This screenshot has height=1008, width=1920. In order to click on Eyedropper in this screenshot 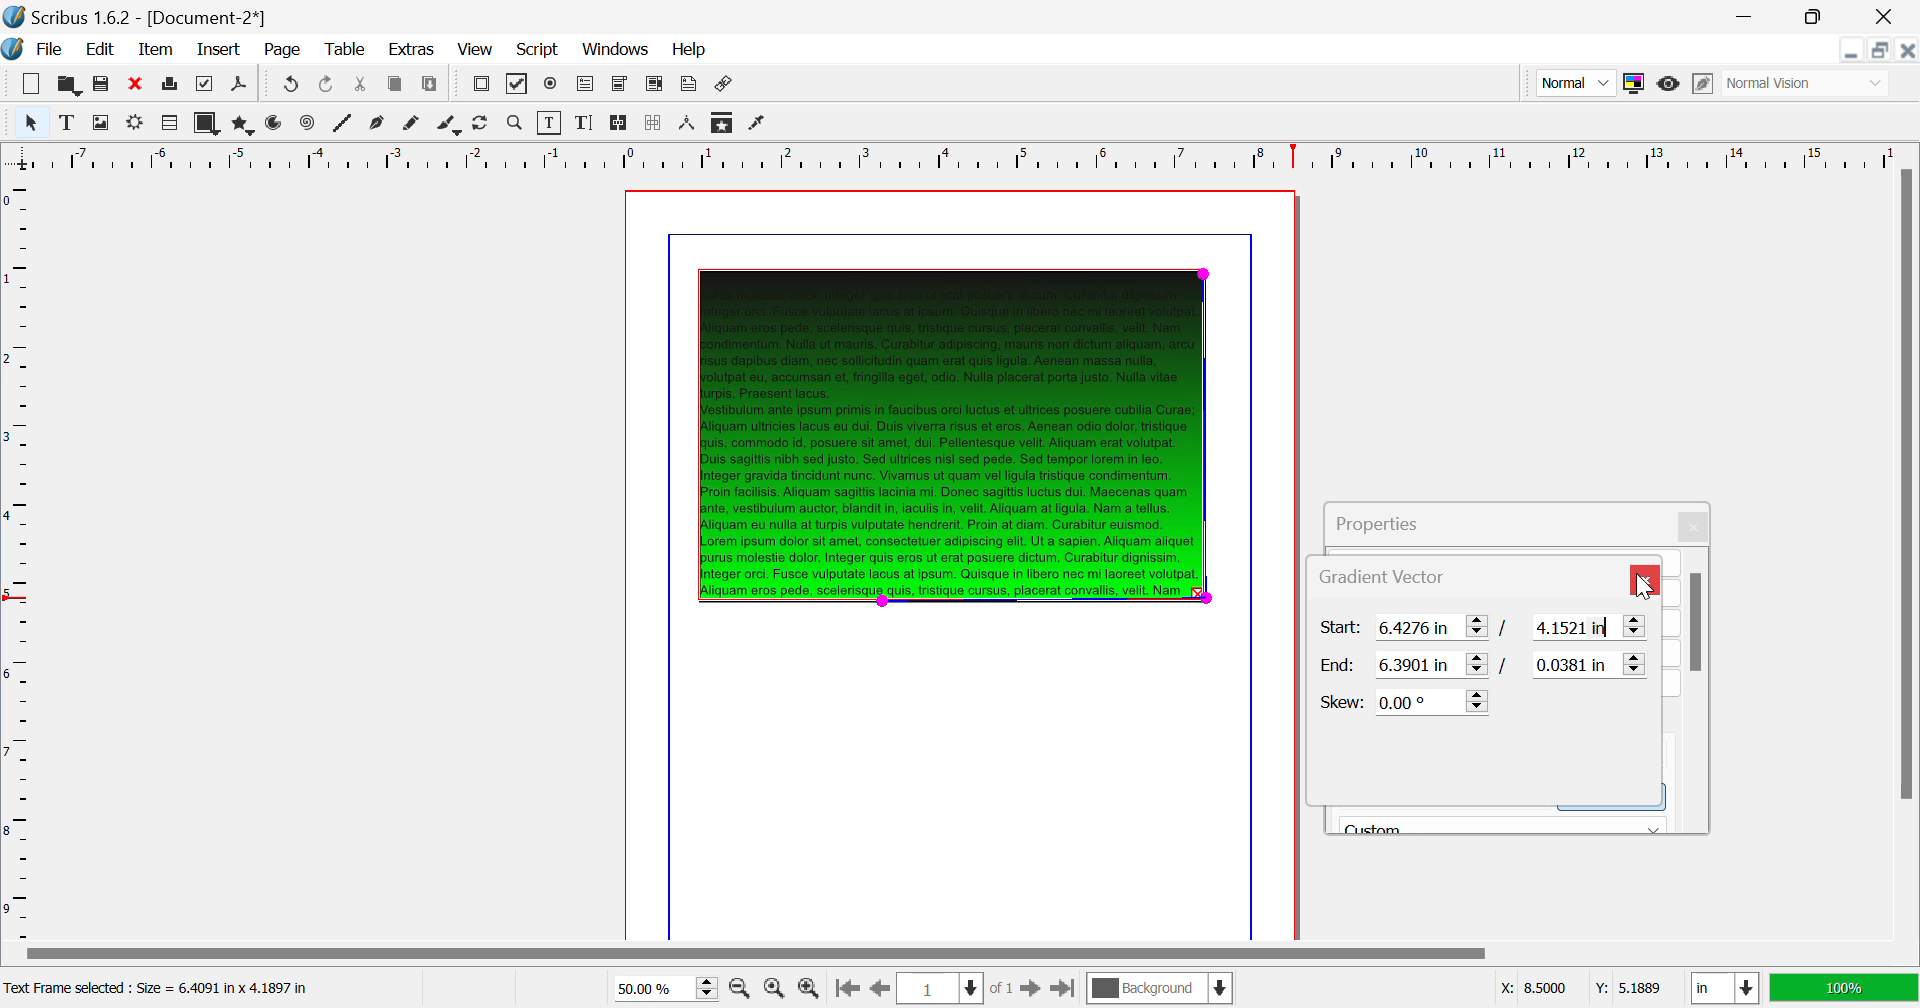, I will do `click(758, 125)`.